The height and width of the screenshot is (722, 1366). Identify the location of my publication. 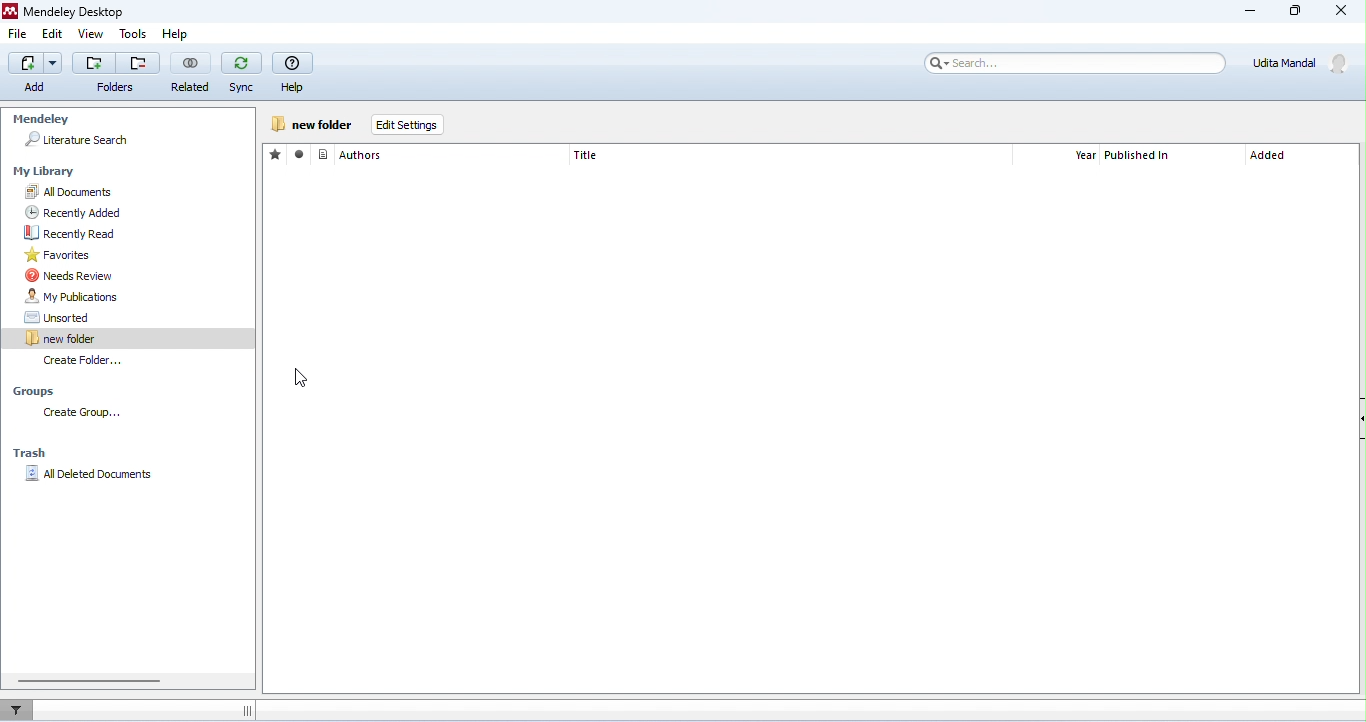
(137, 297).